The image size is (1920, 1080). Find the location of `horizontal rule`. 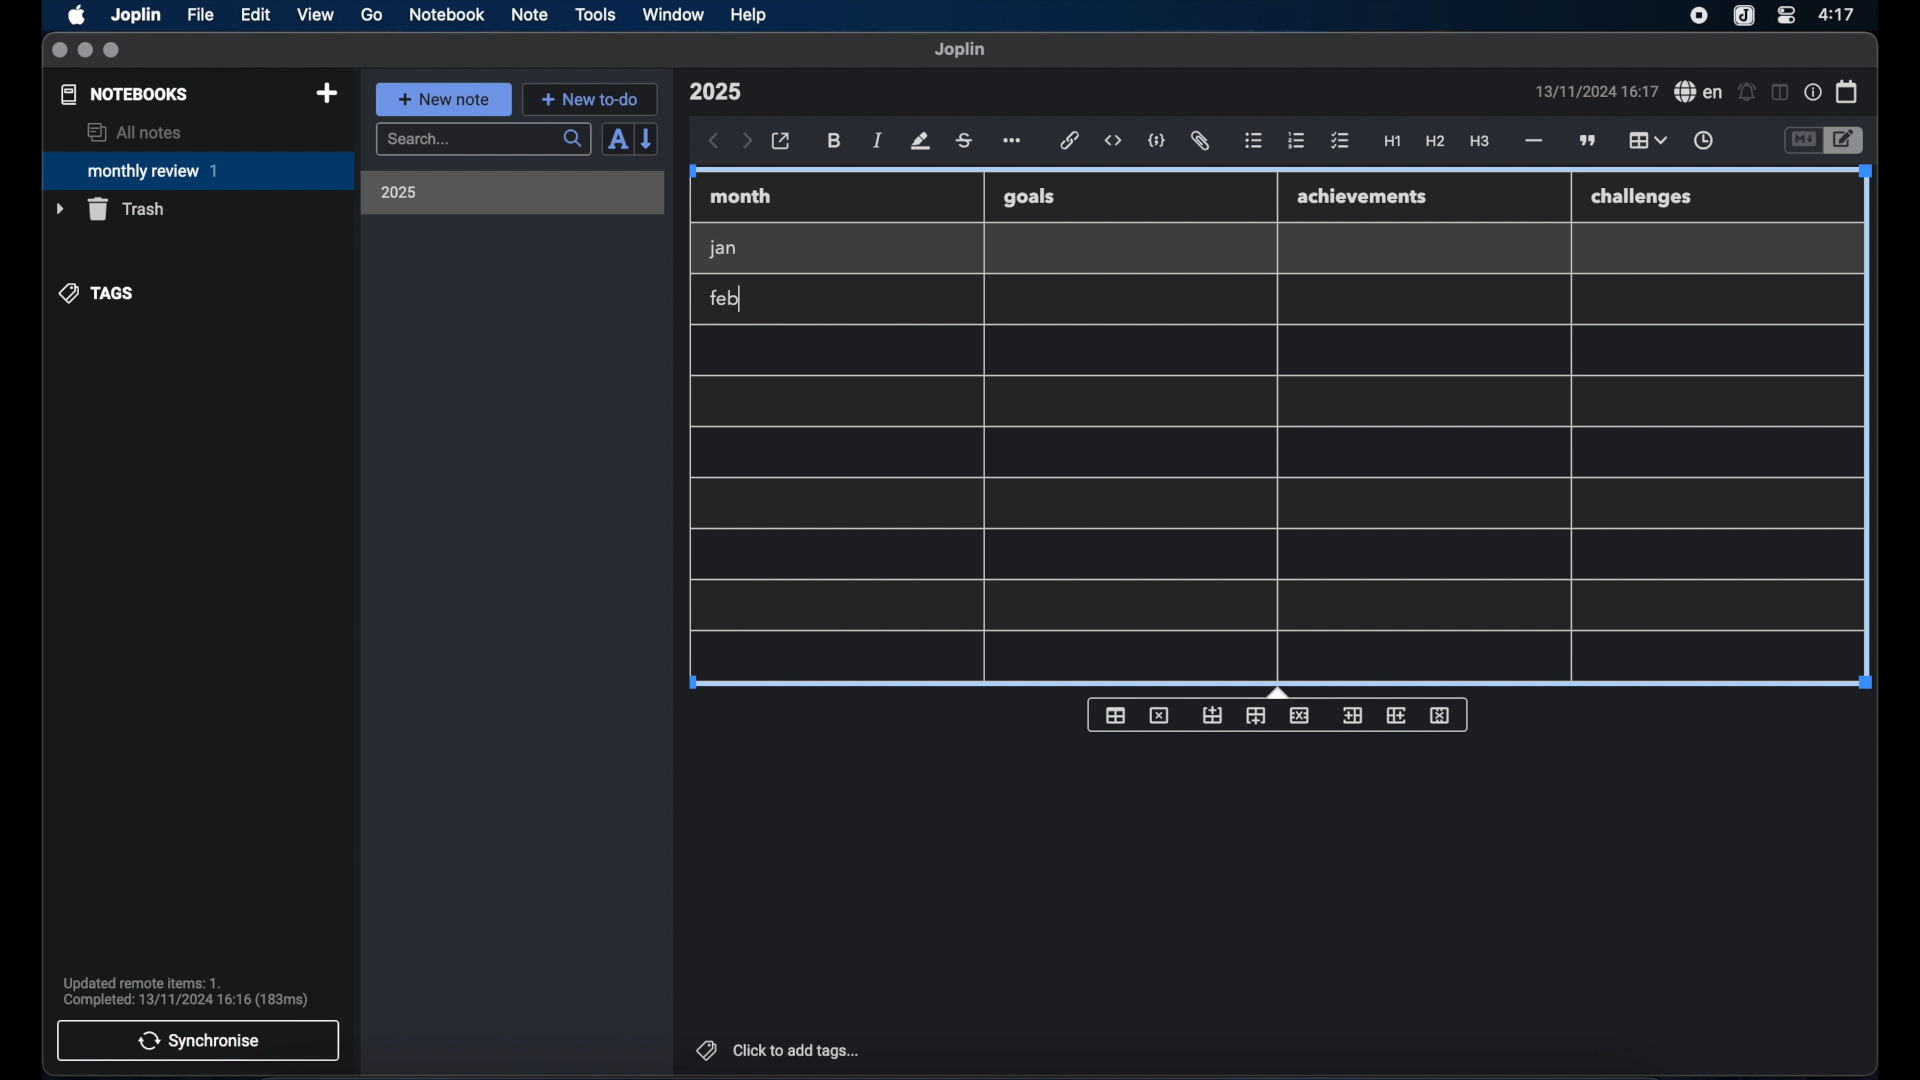

horizontal rule is located at coordinates (1532, 141).